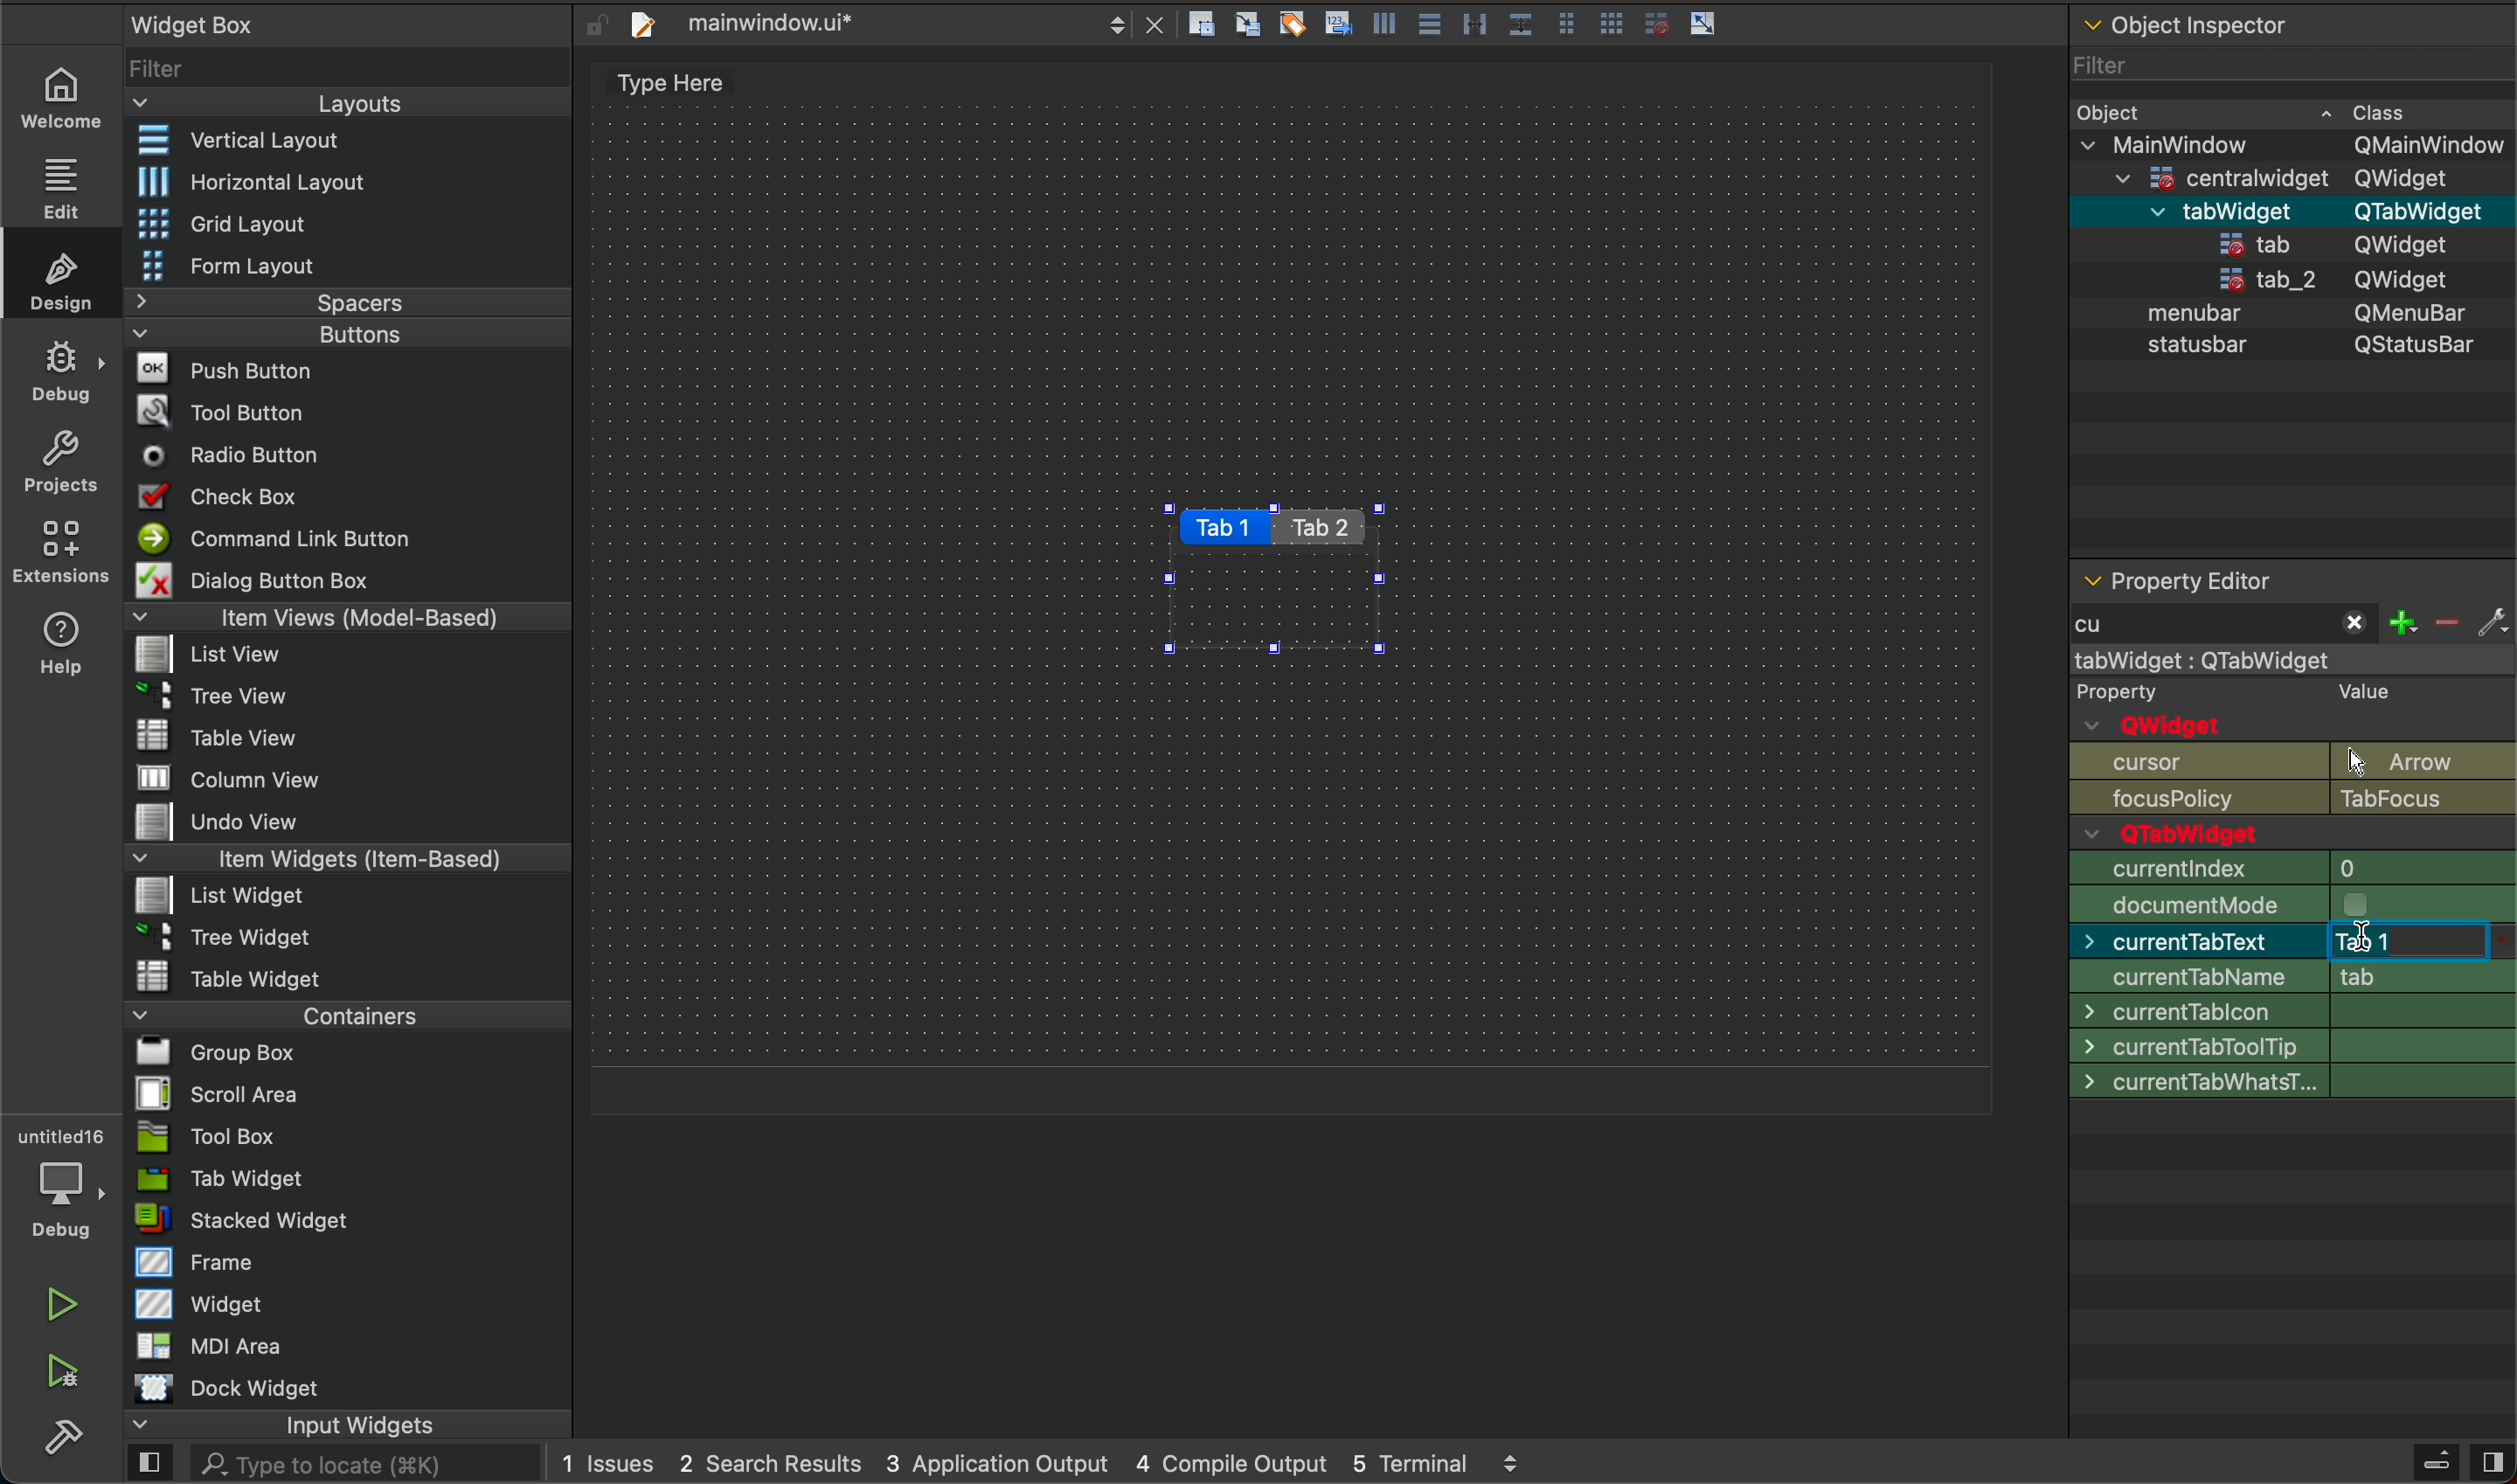 This screenshot has width=2517, height=1484. I want to click on help, so click(65, 640).